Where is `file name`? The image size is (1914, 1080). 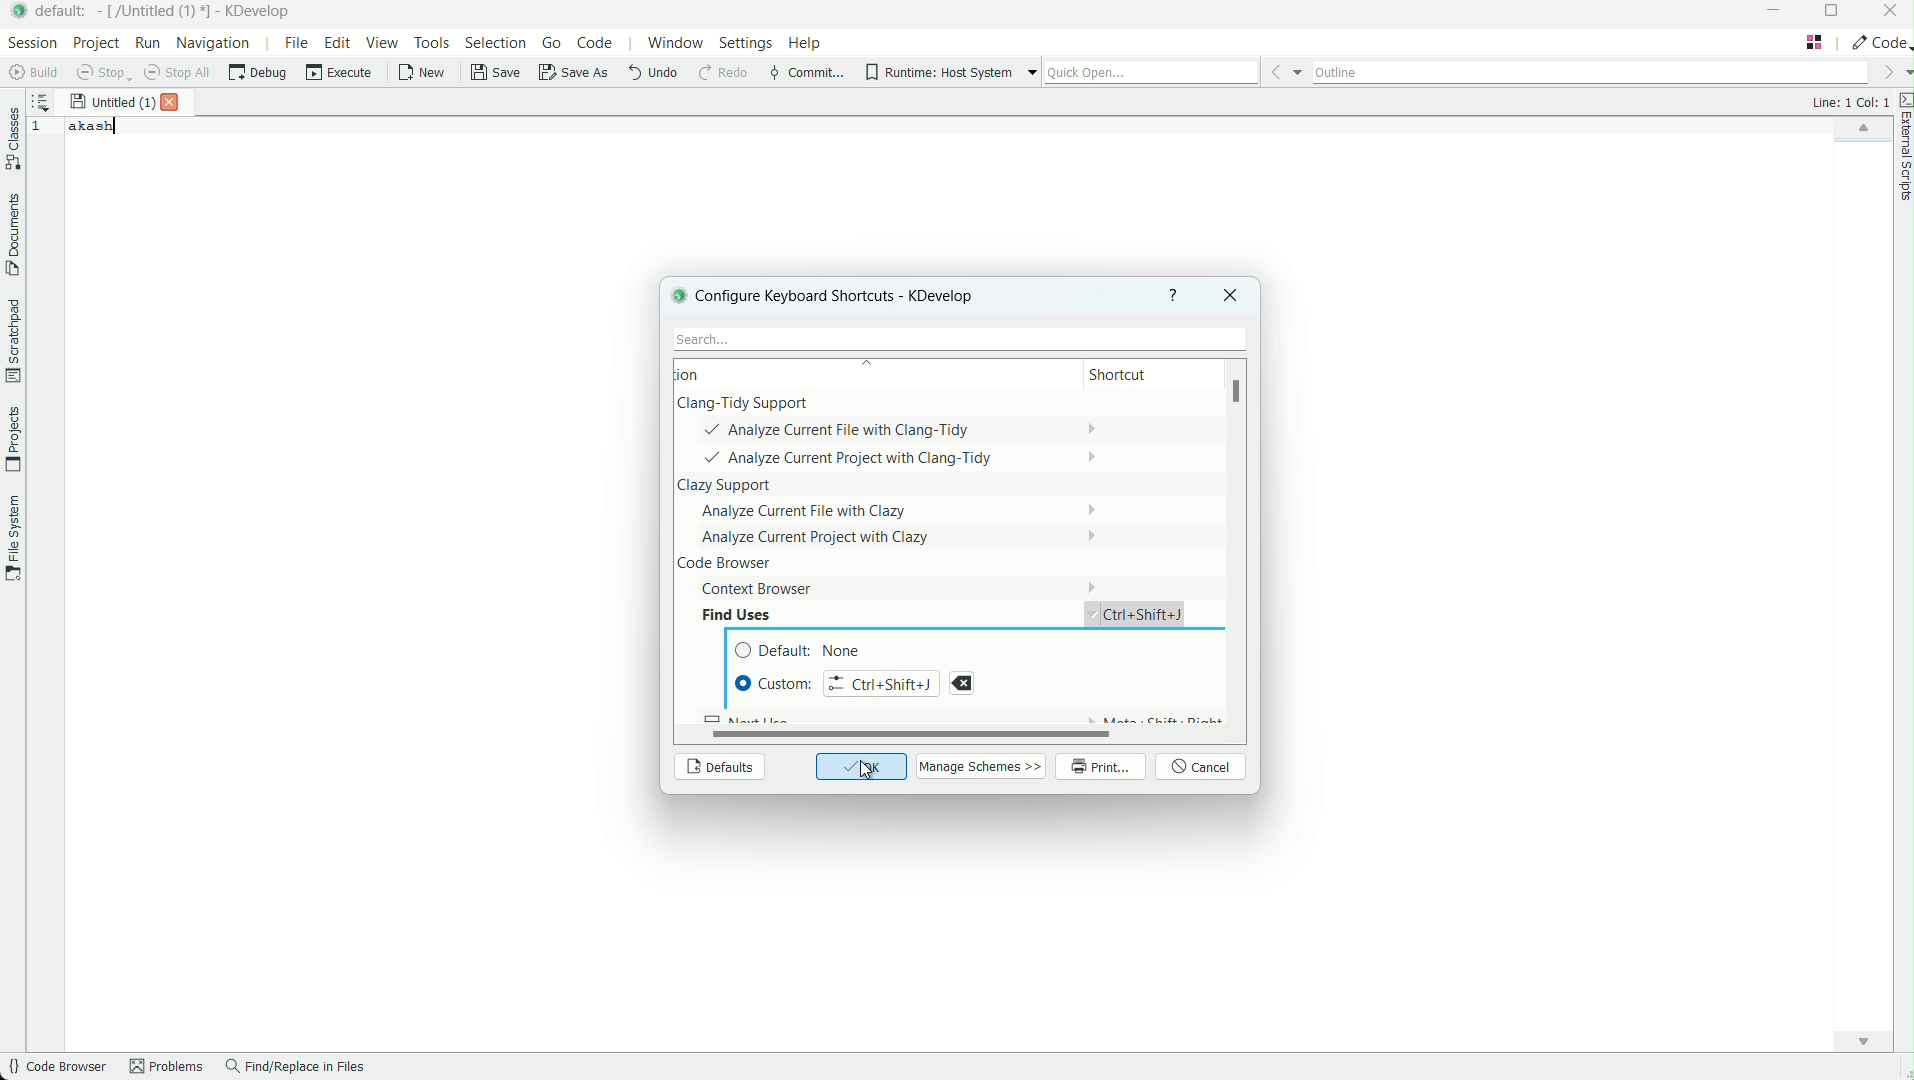
file name is located at coordinates (112, 103).